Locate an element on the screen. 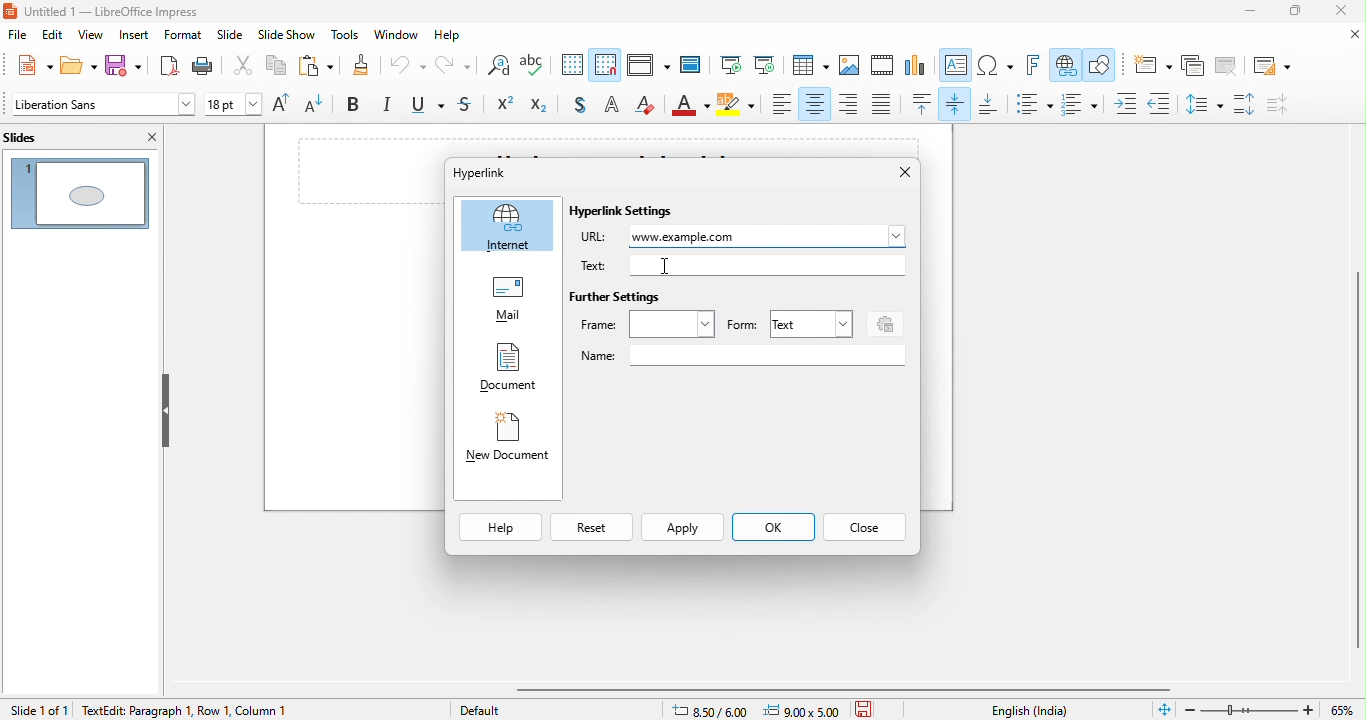  internet is located at coordinates (508, 226).